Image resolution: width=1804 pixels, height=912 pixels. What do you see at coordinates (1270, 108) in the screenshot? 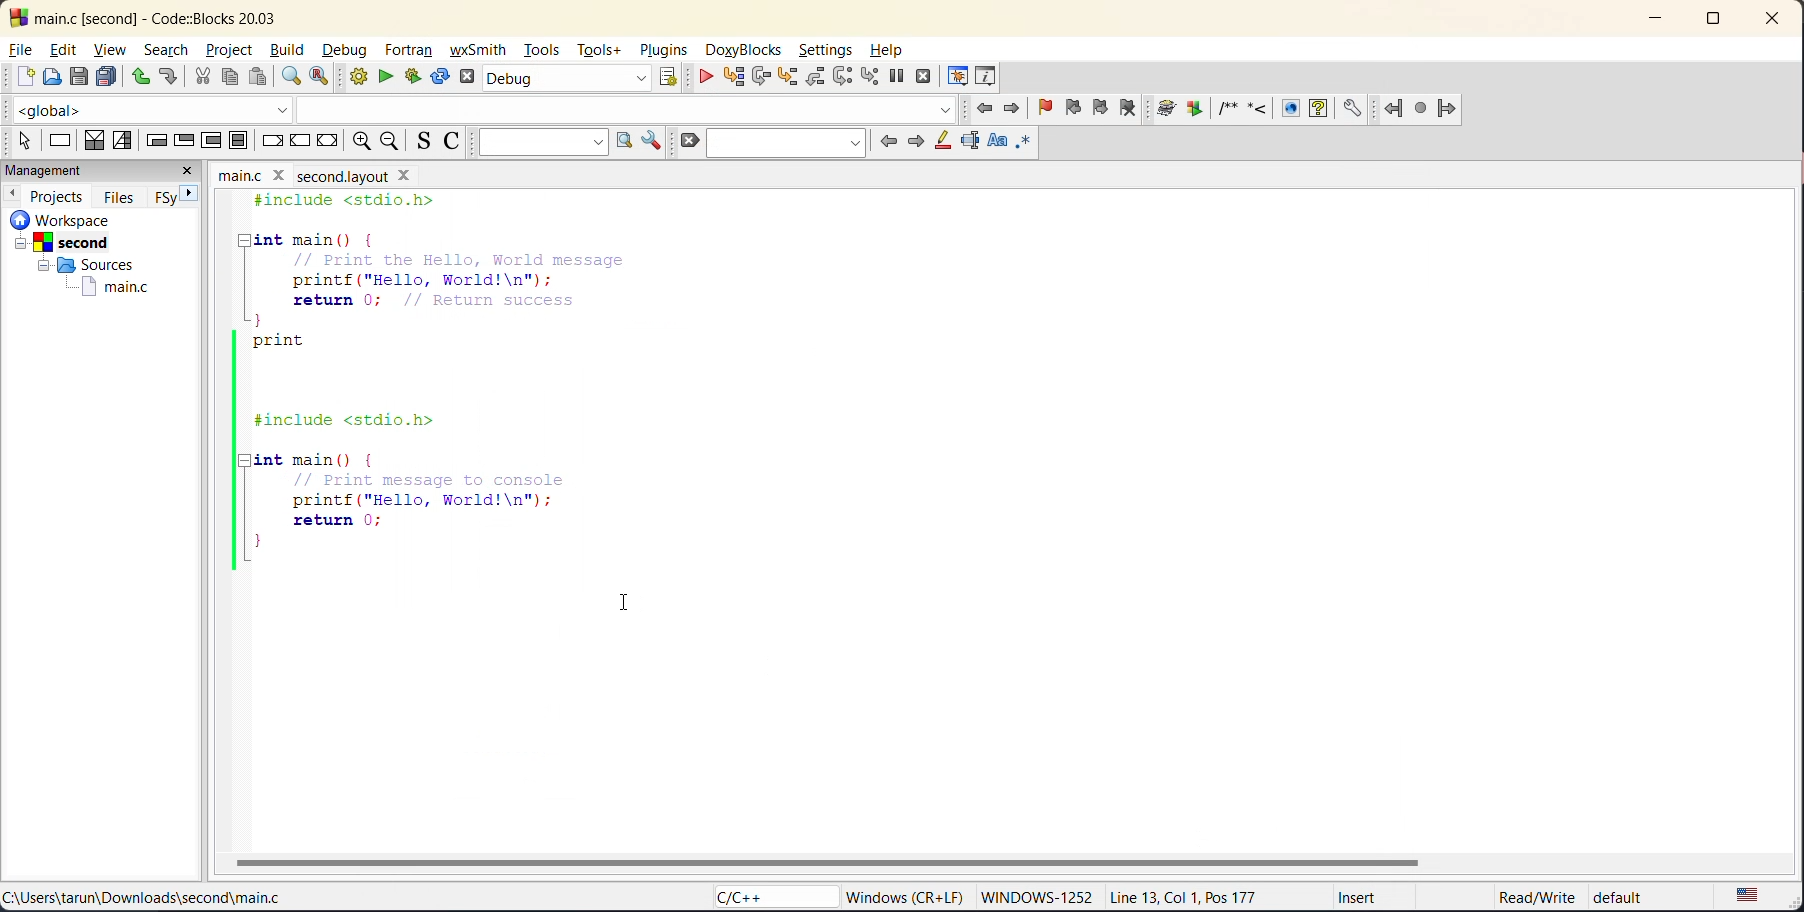
I see `doxyblocks references` at bounding box center [1270, 108].